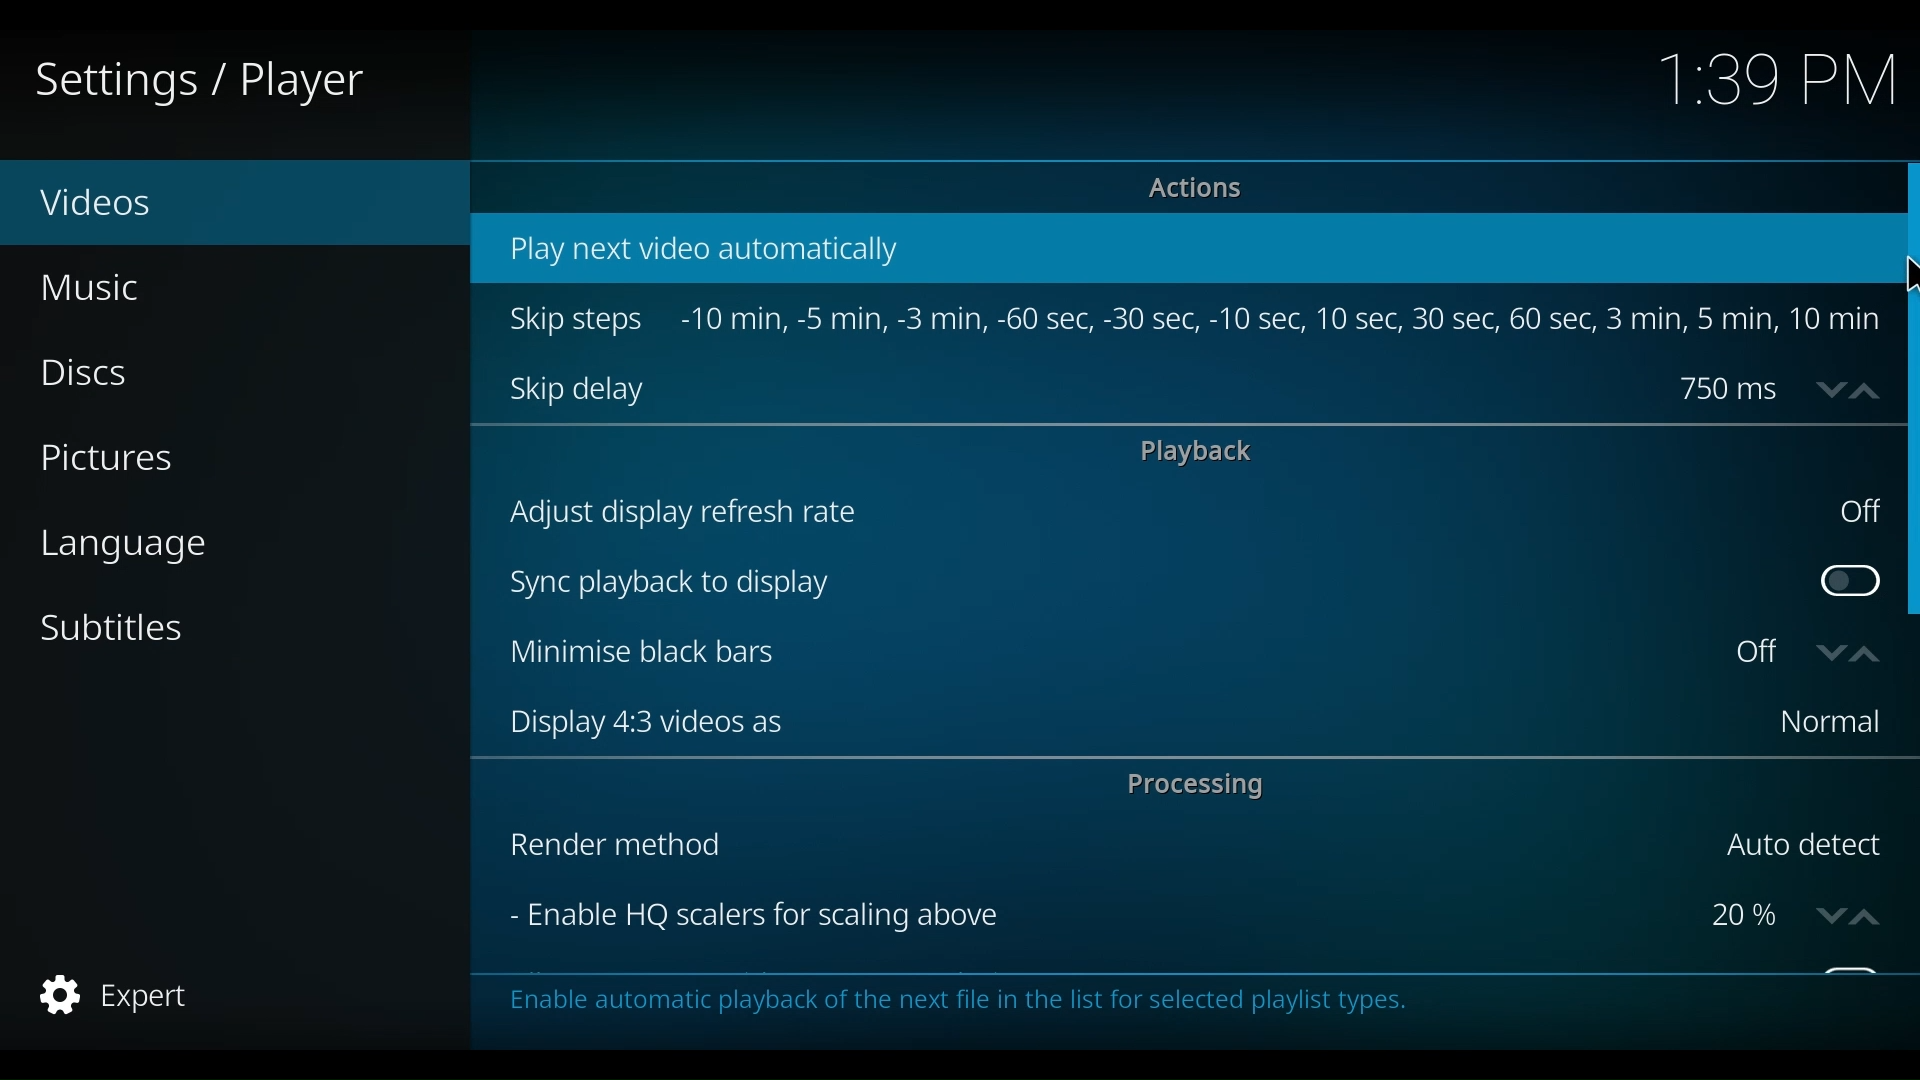 The height and width of the screenshot is (1080, 1920). I want to click on Processing, so click(1205, 788).